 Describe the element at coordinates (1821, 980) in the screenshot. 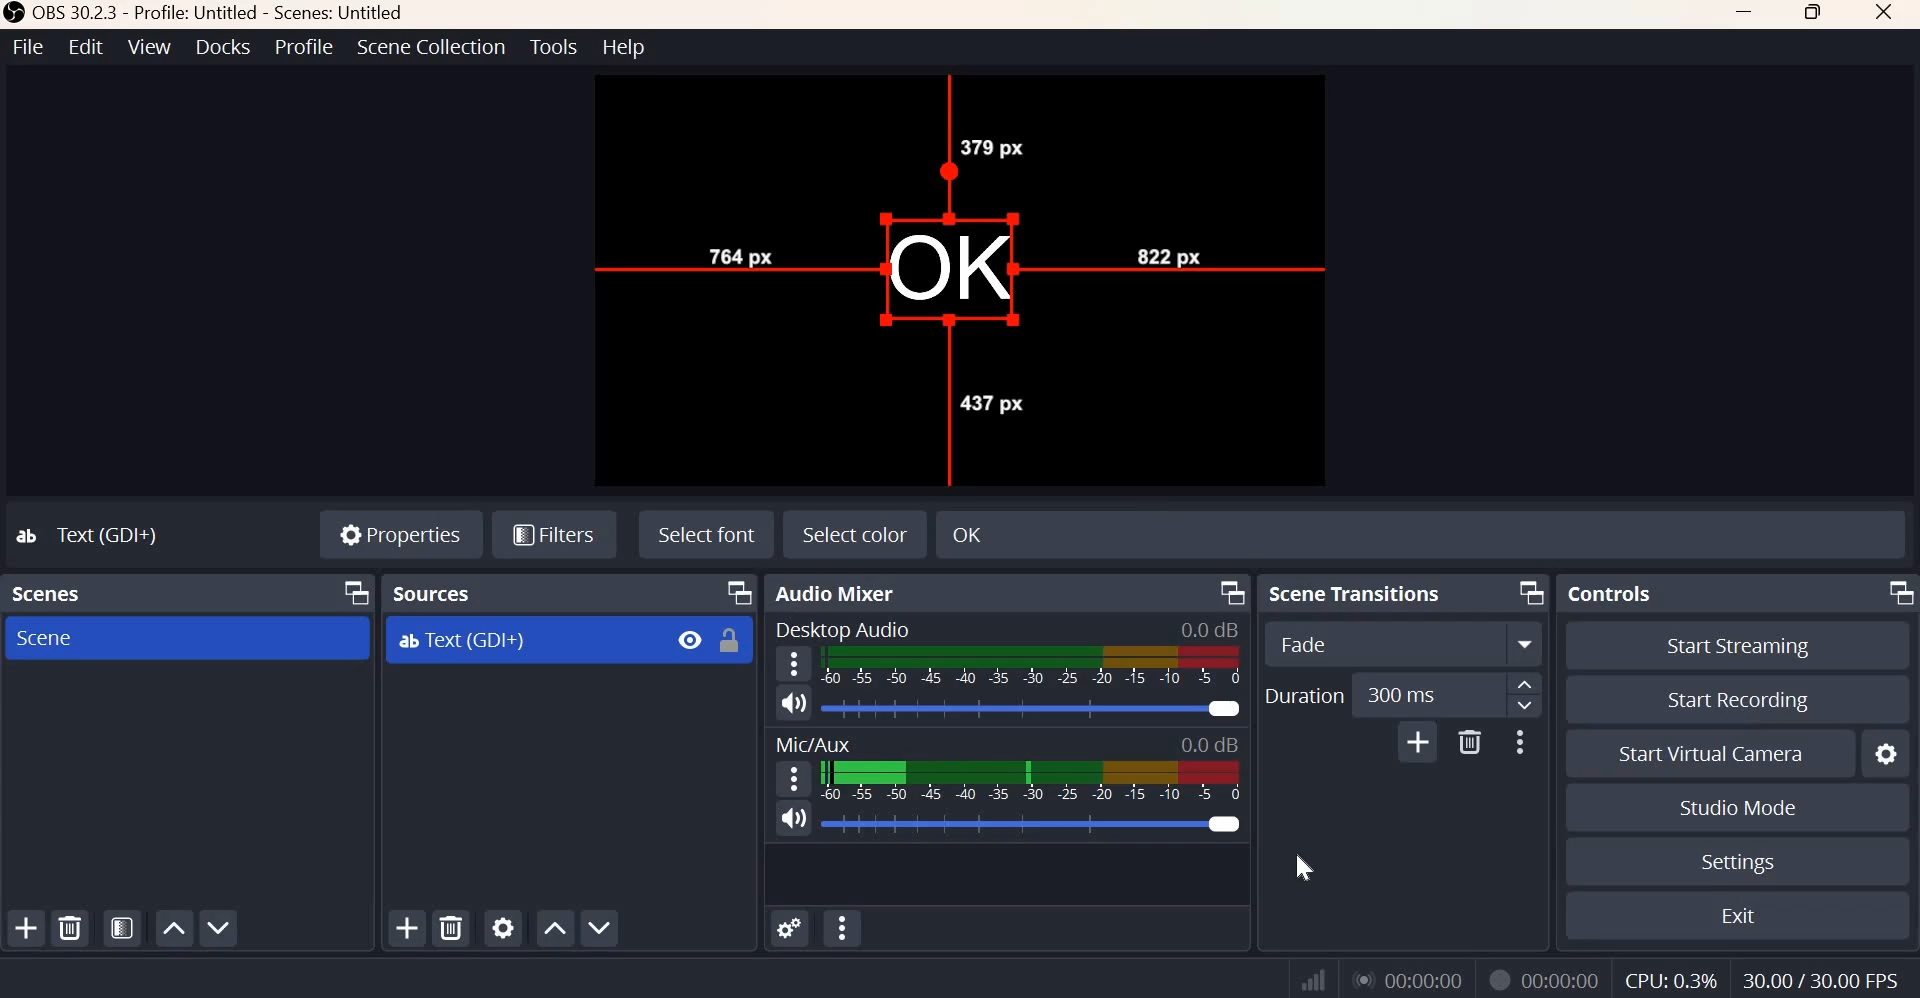

I see `Frame Rate (FPS)` at that location.